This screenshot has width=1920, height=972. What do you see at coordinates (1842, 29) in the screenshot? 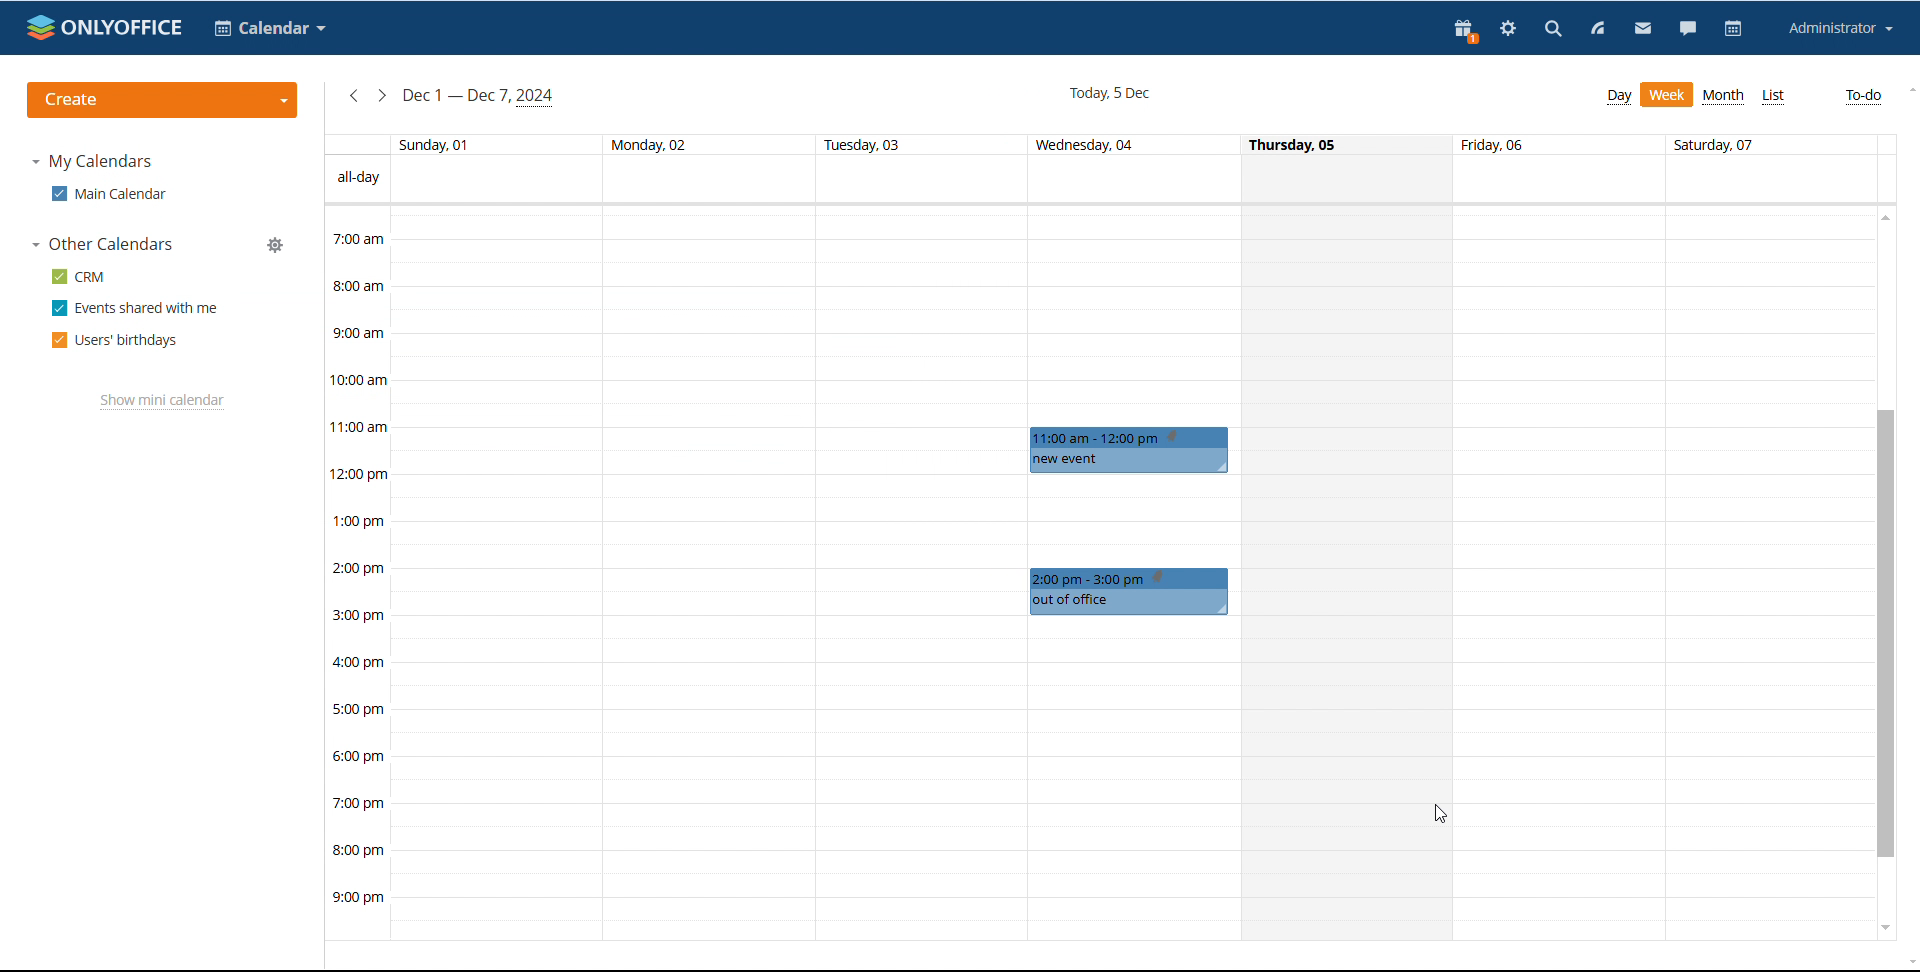
I see `account` at bounding box center [1842, 29].